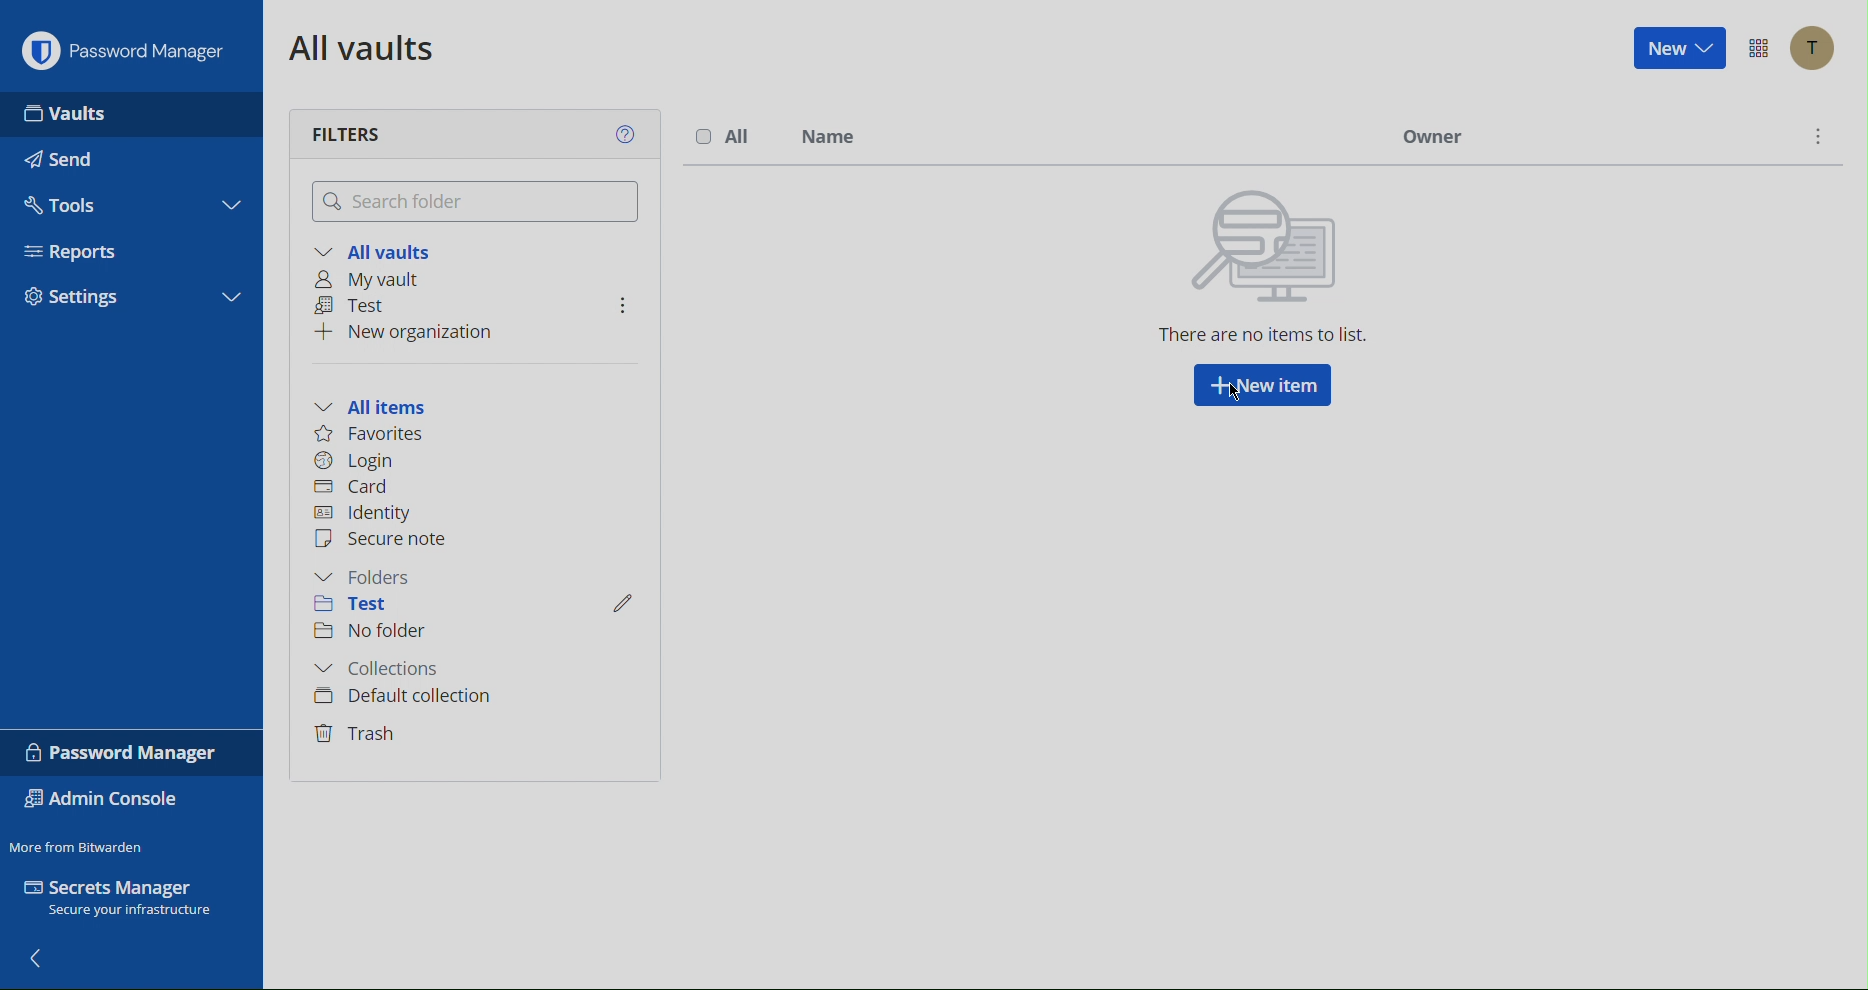 The image size is (1868, 990). What do you see at coordinates (67, 162) in the screenshot?
I see `Send` at bounding box center [67, 162].